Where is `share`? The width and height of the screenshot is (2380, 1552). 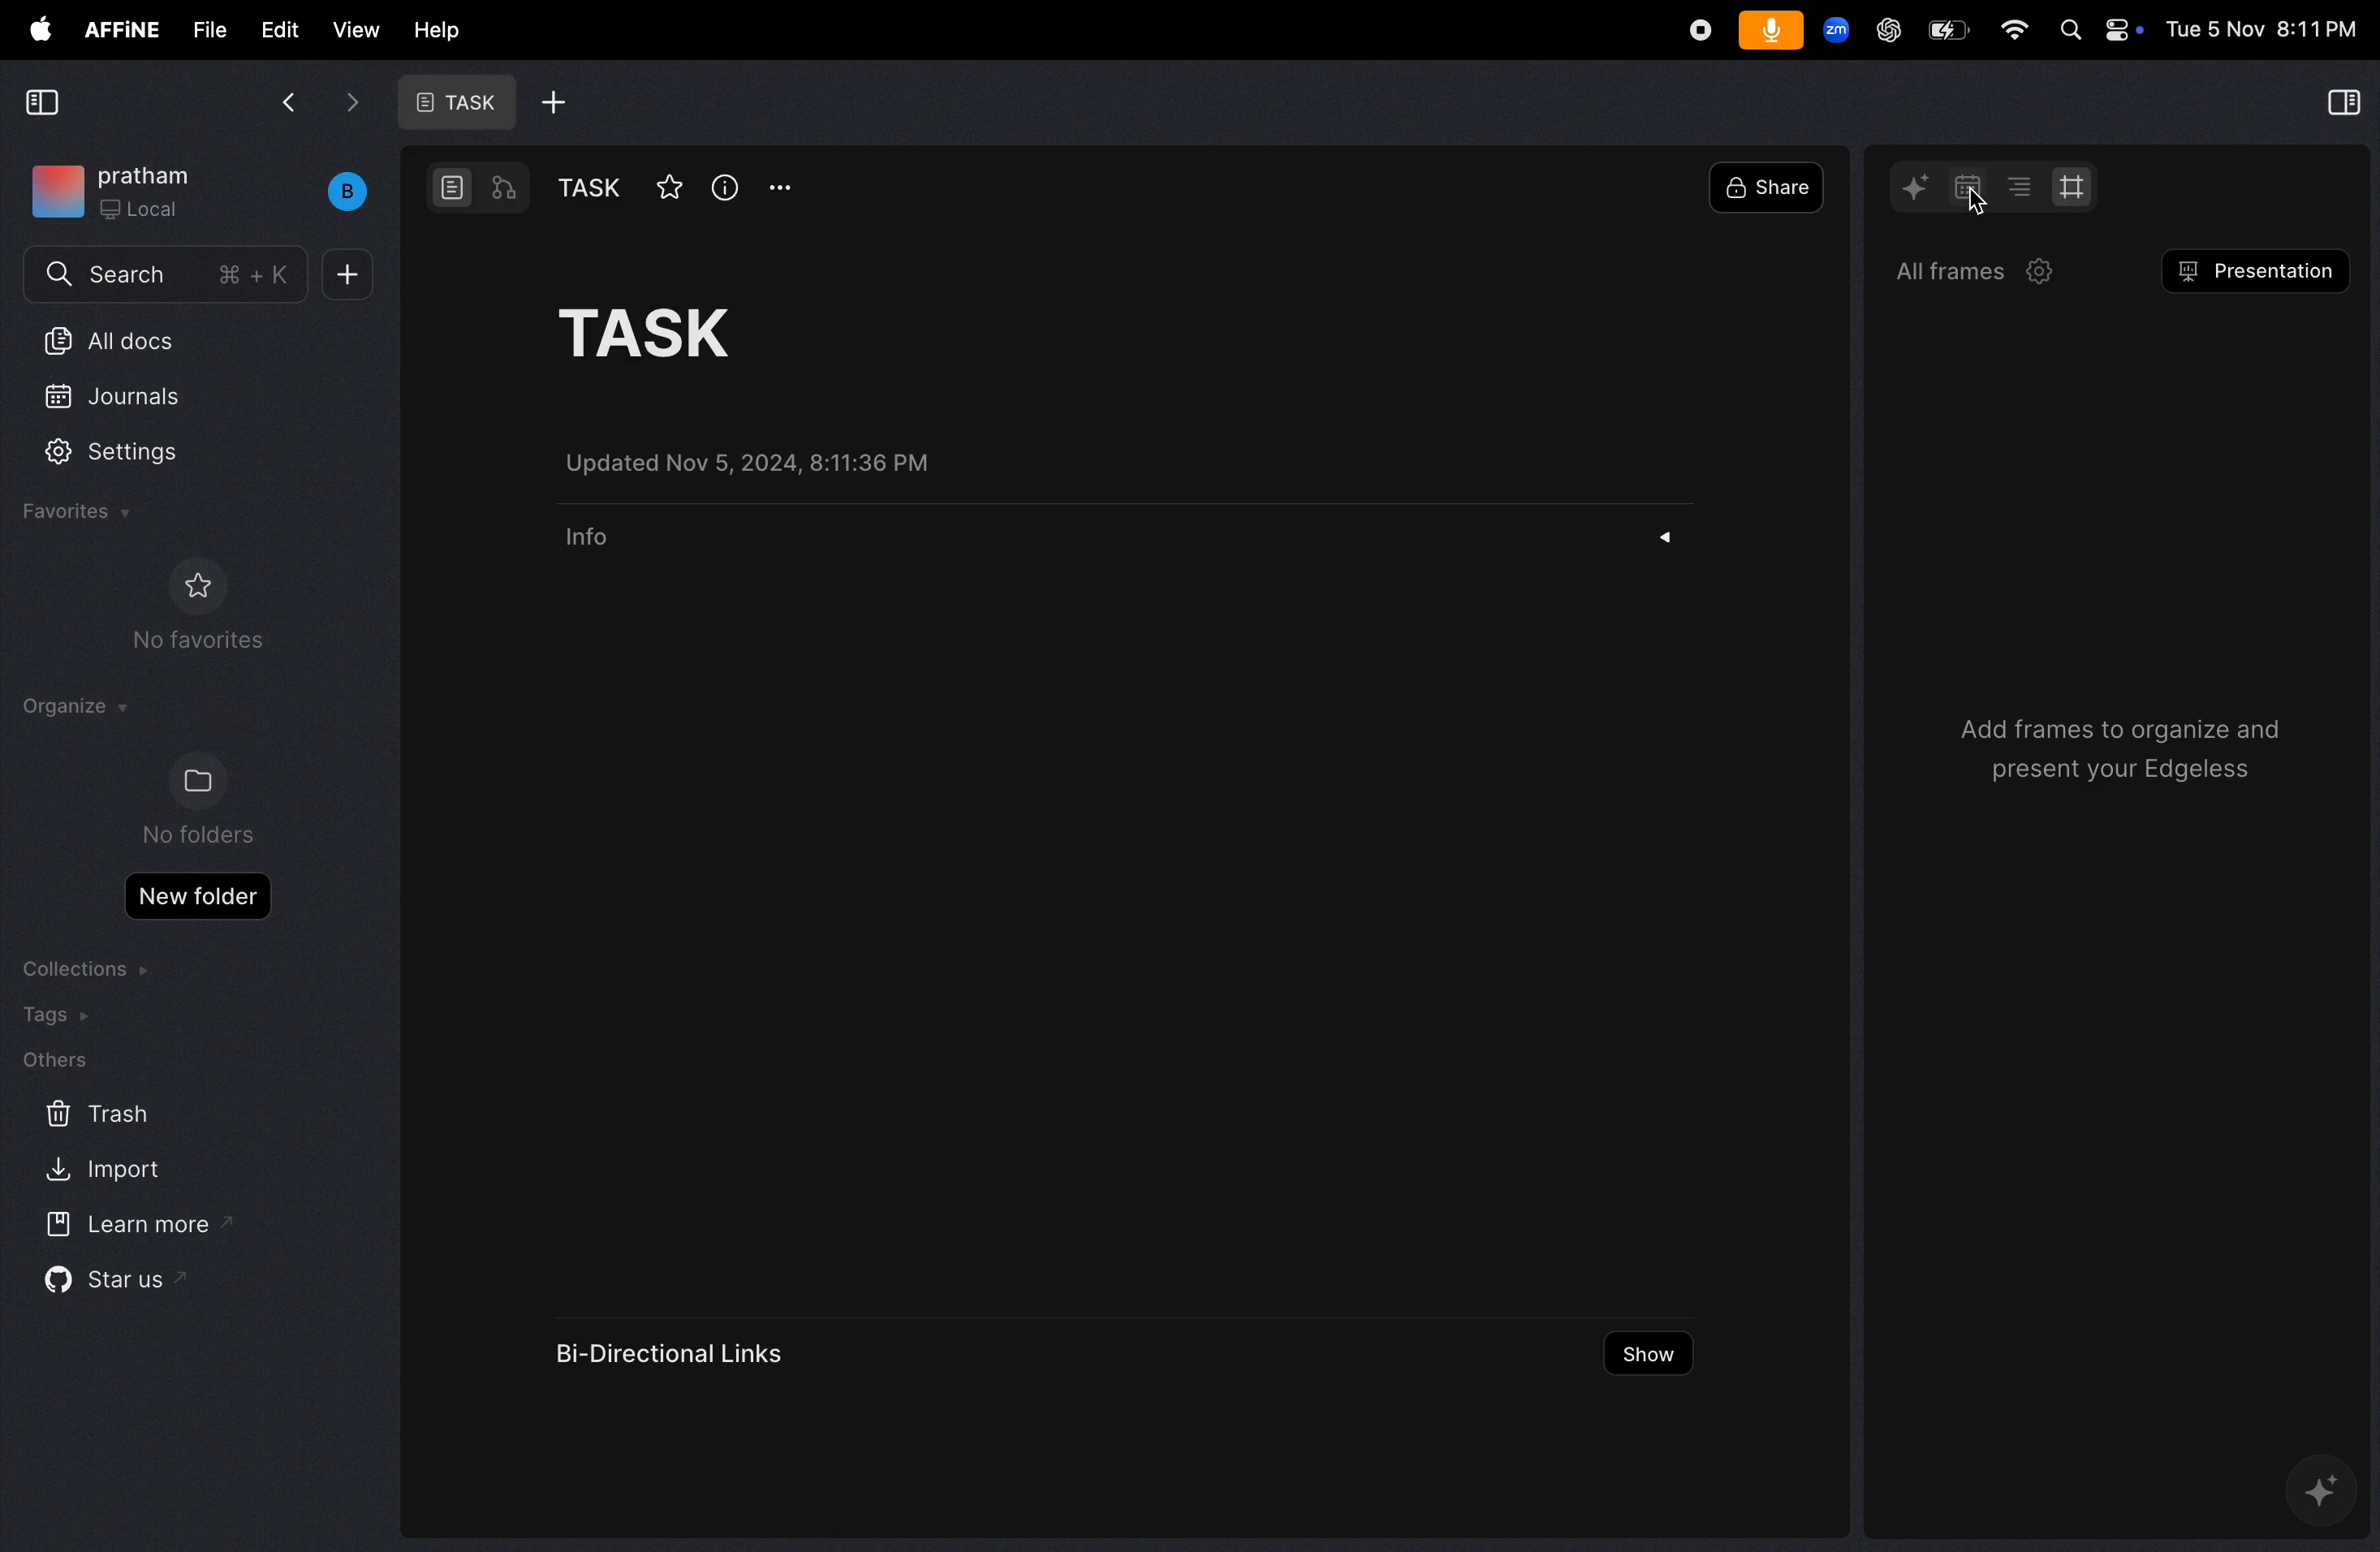 share is located at coordinates (1771, 187).